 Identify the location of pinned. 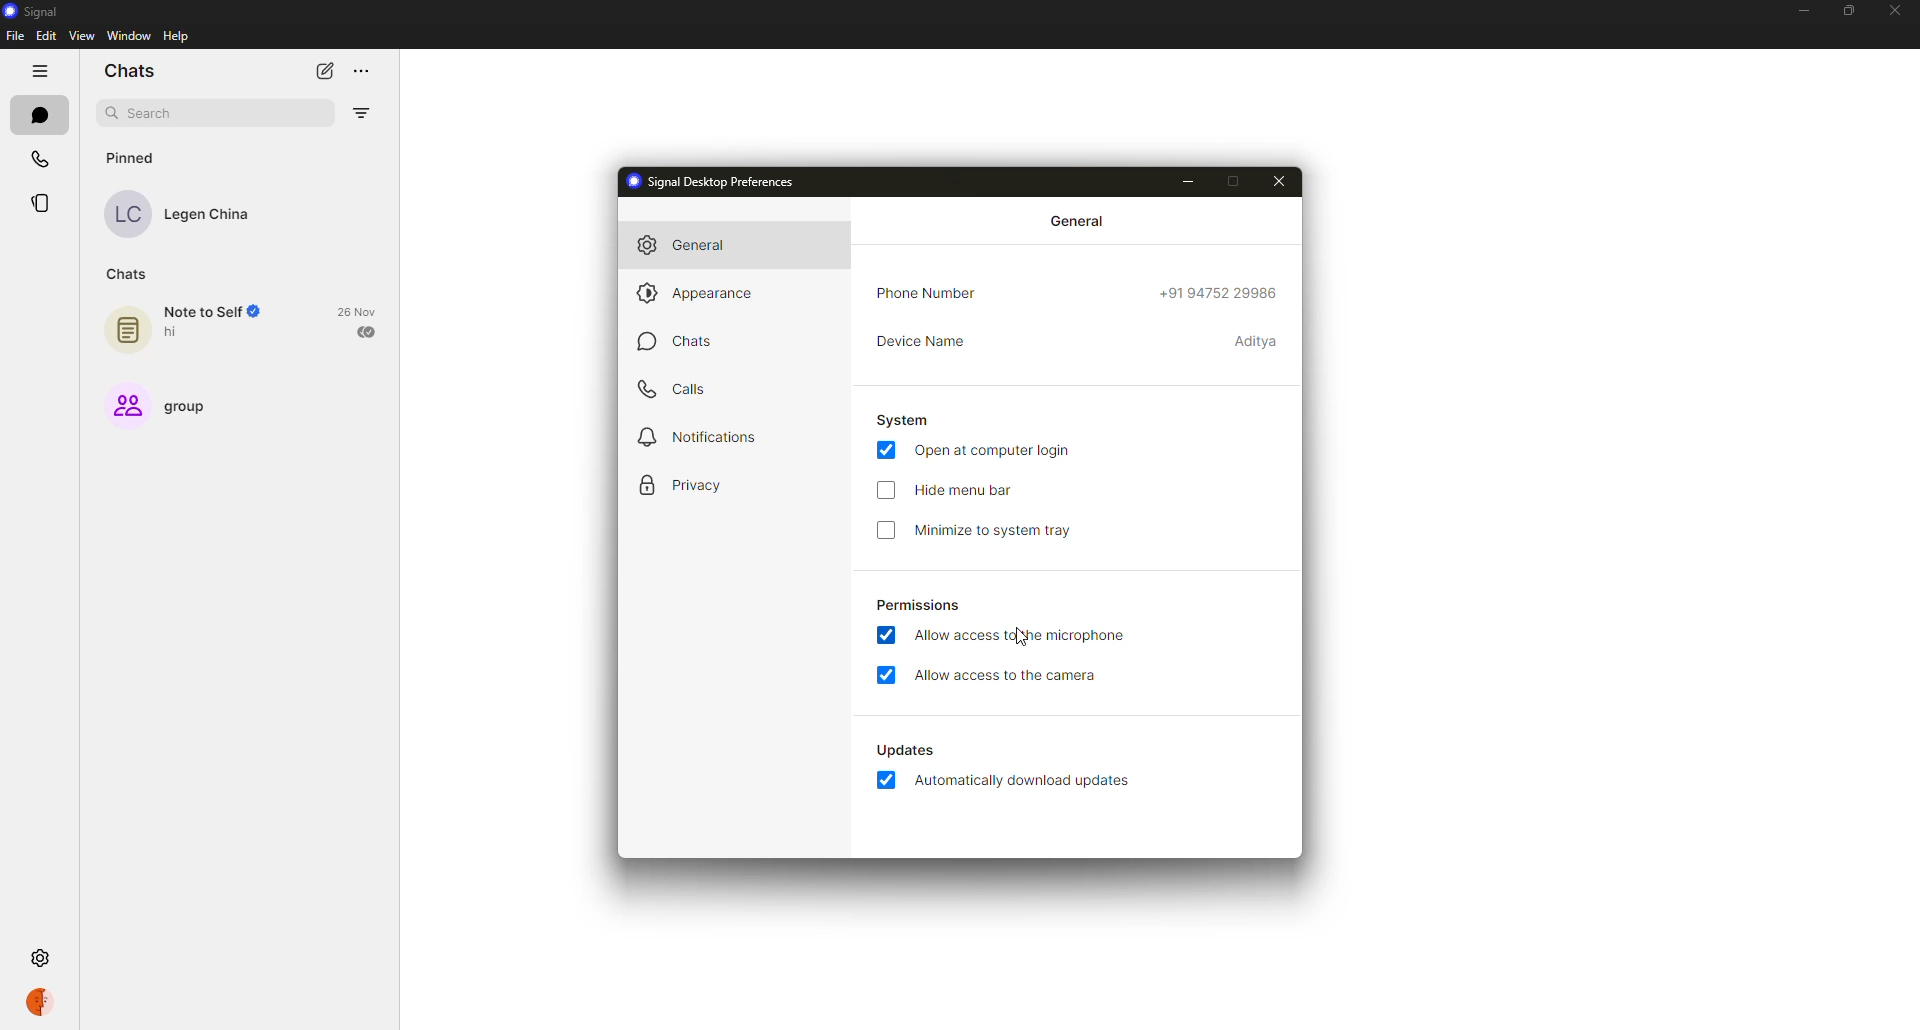
(135, 157).